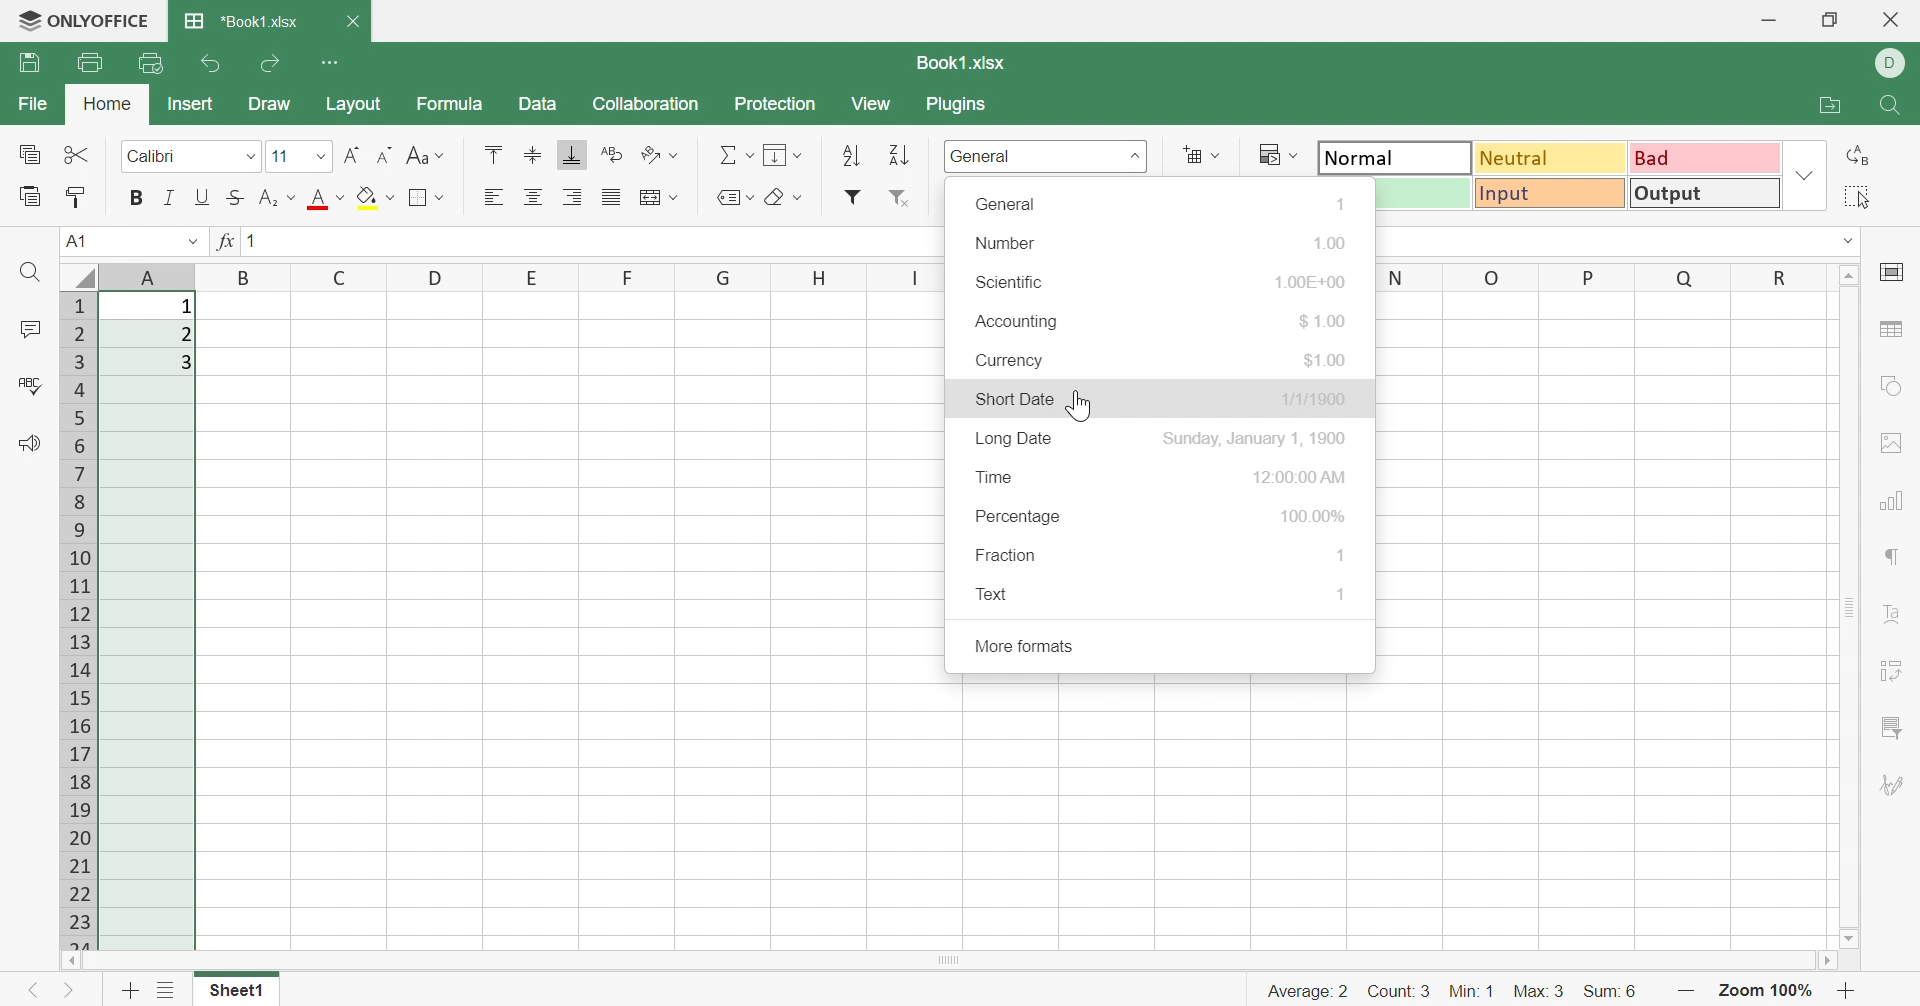 This screenshot has height=1006, width=1920. I want to click on Text, so click(995, 593).